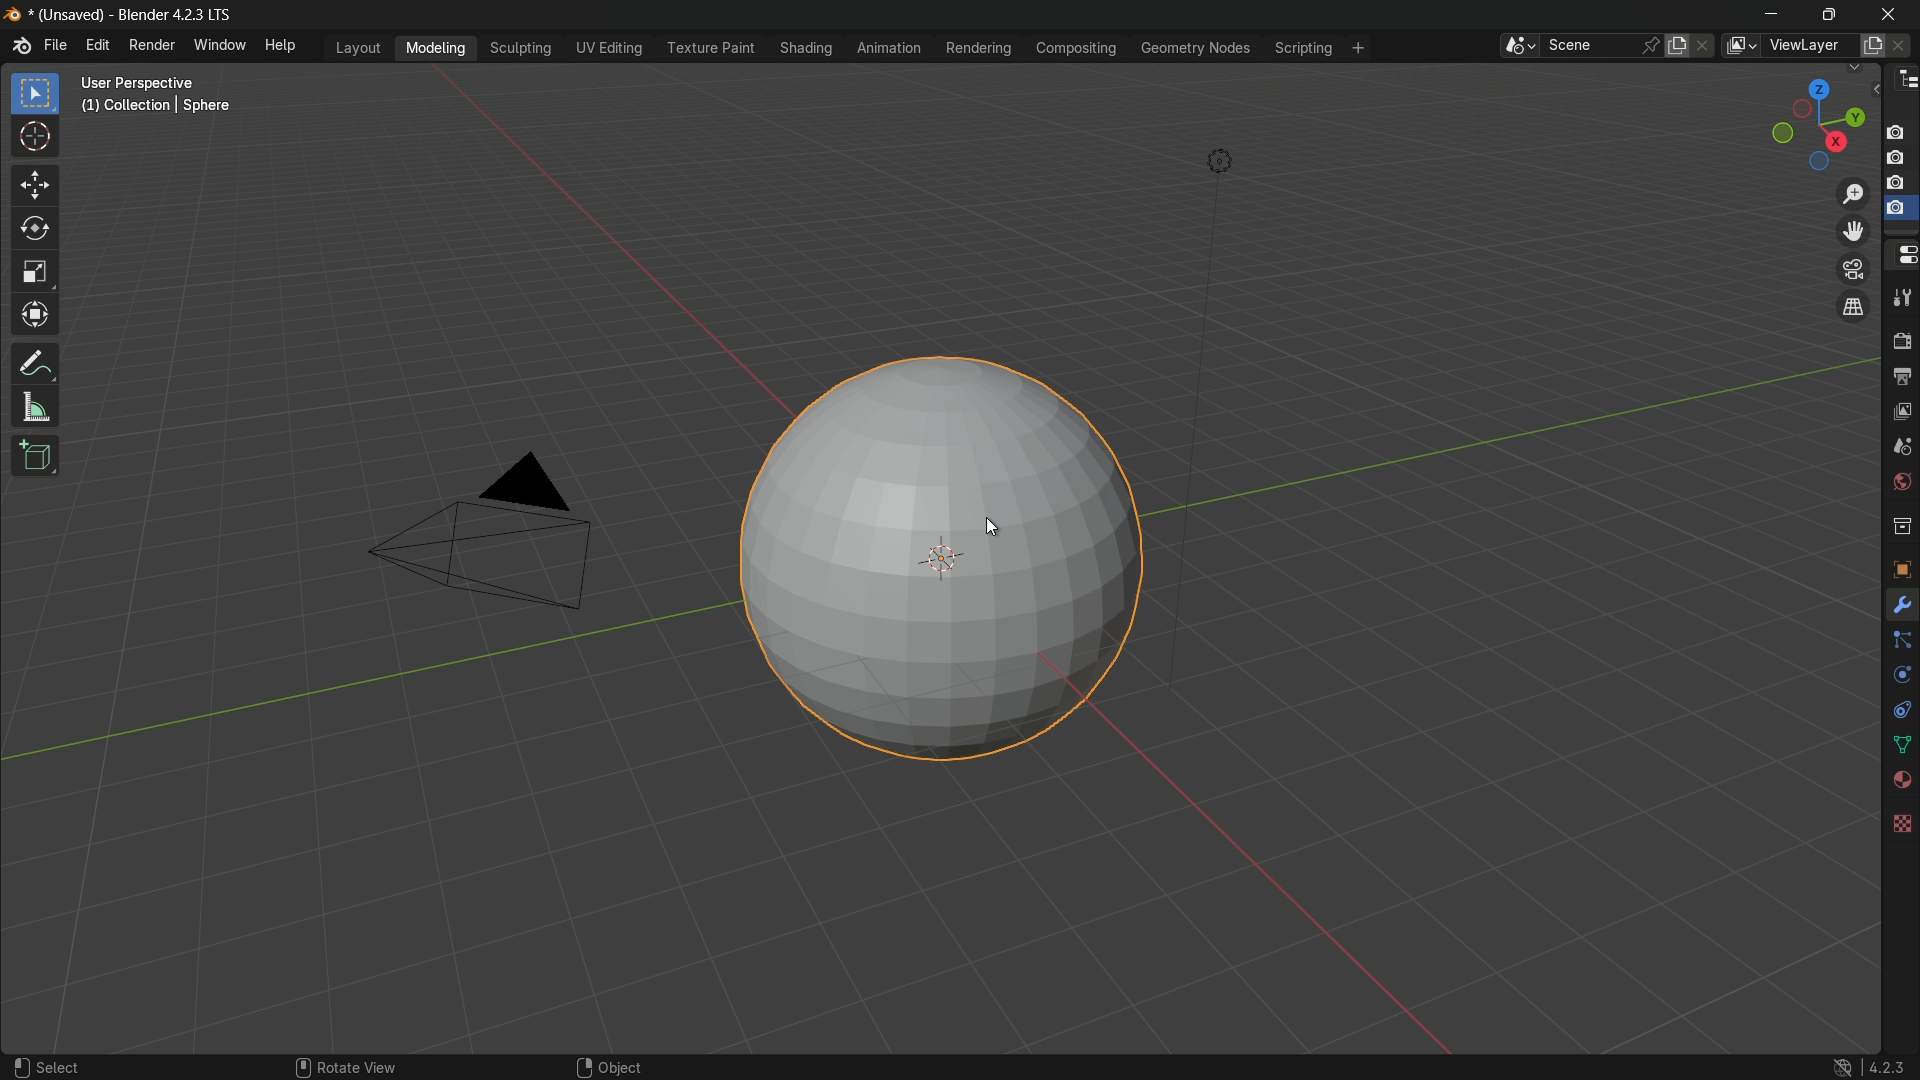 This screenshot has width=1920, height=1080. Describe the element at coordinates (219, 48) in the screenshot. I see `window menu` at that location.